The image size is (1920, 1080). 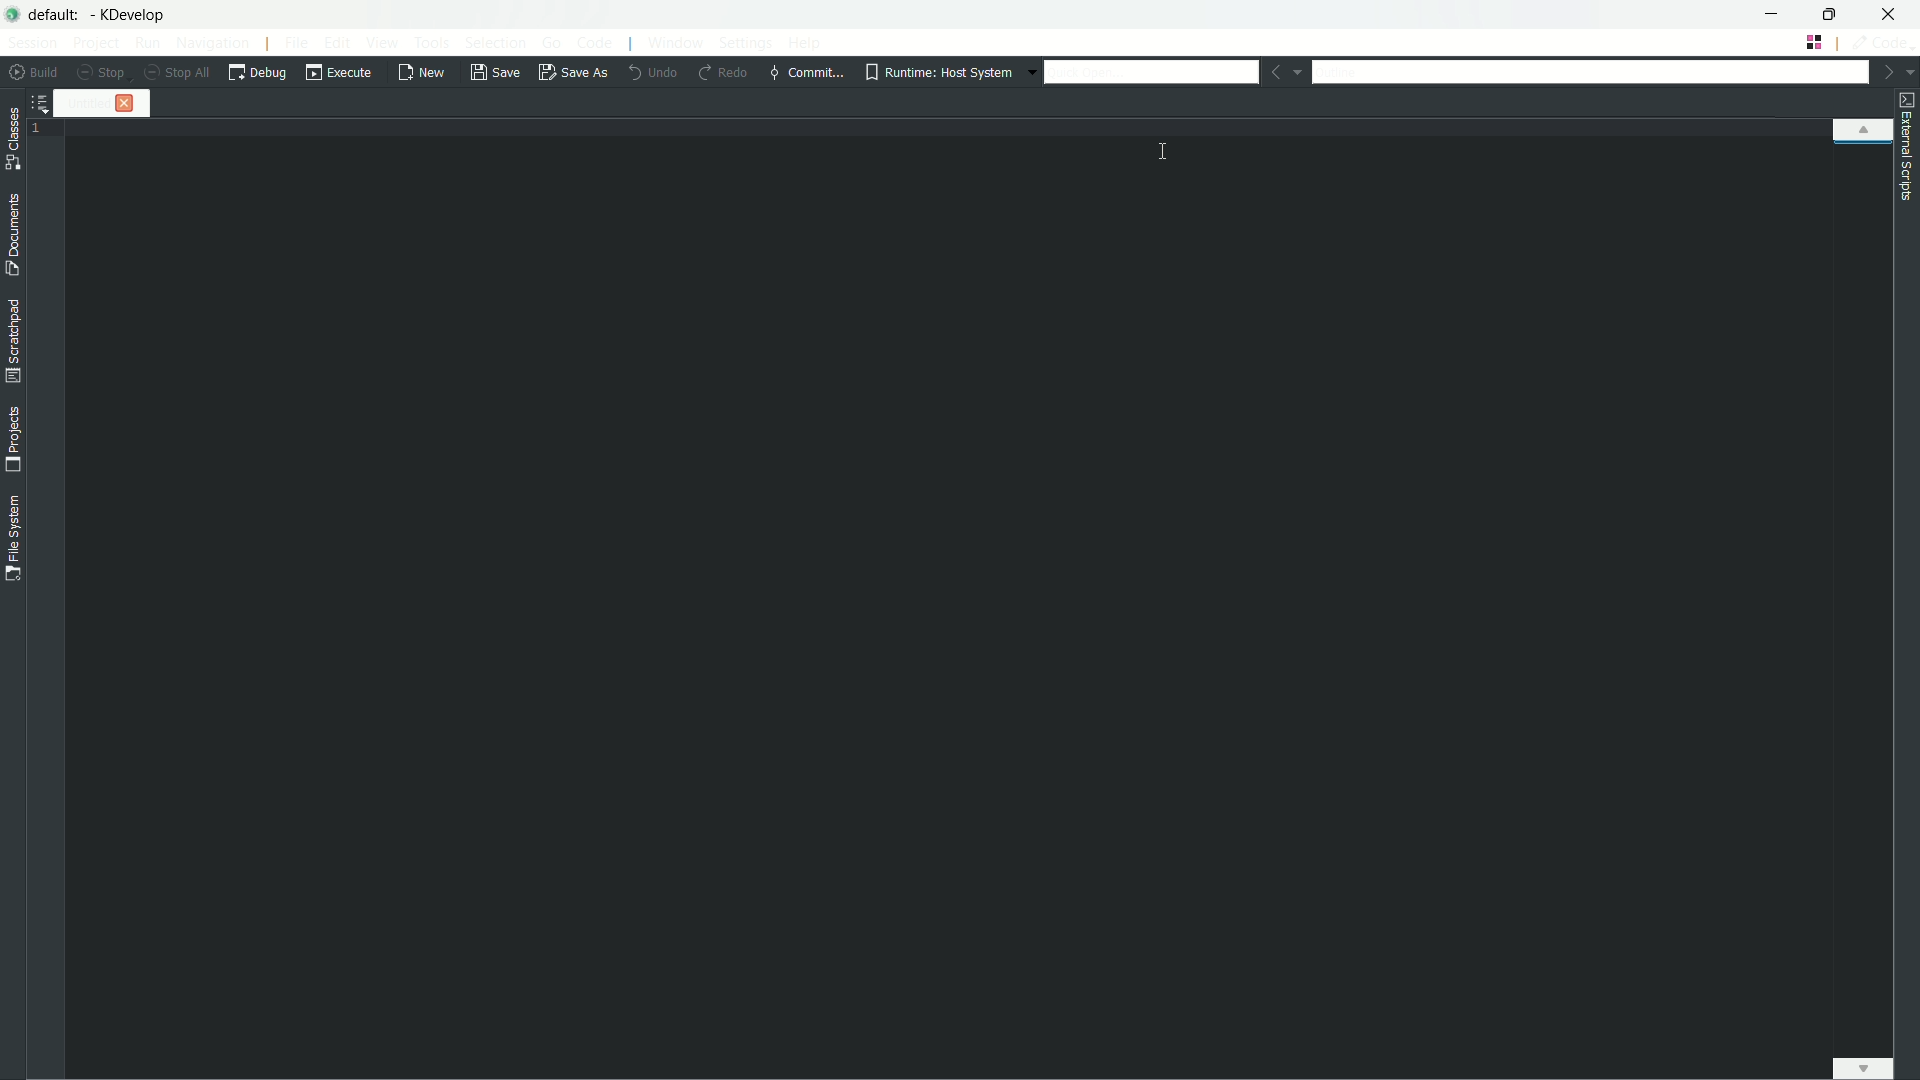 I want to click on stop  all, so click(x=177, y=73).